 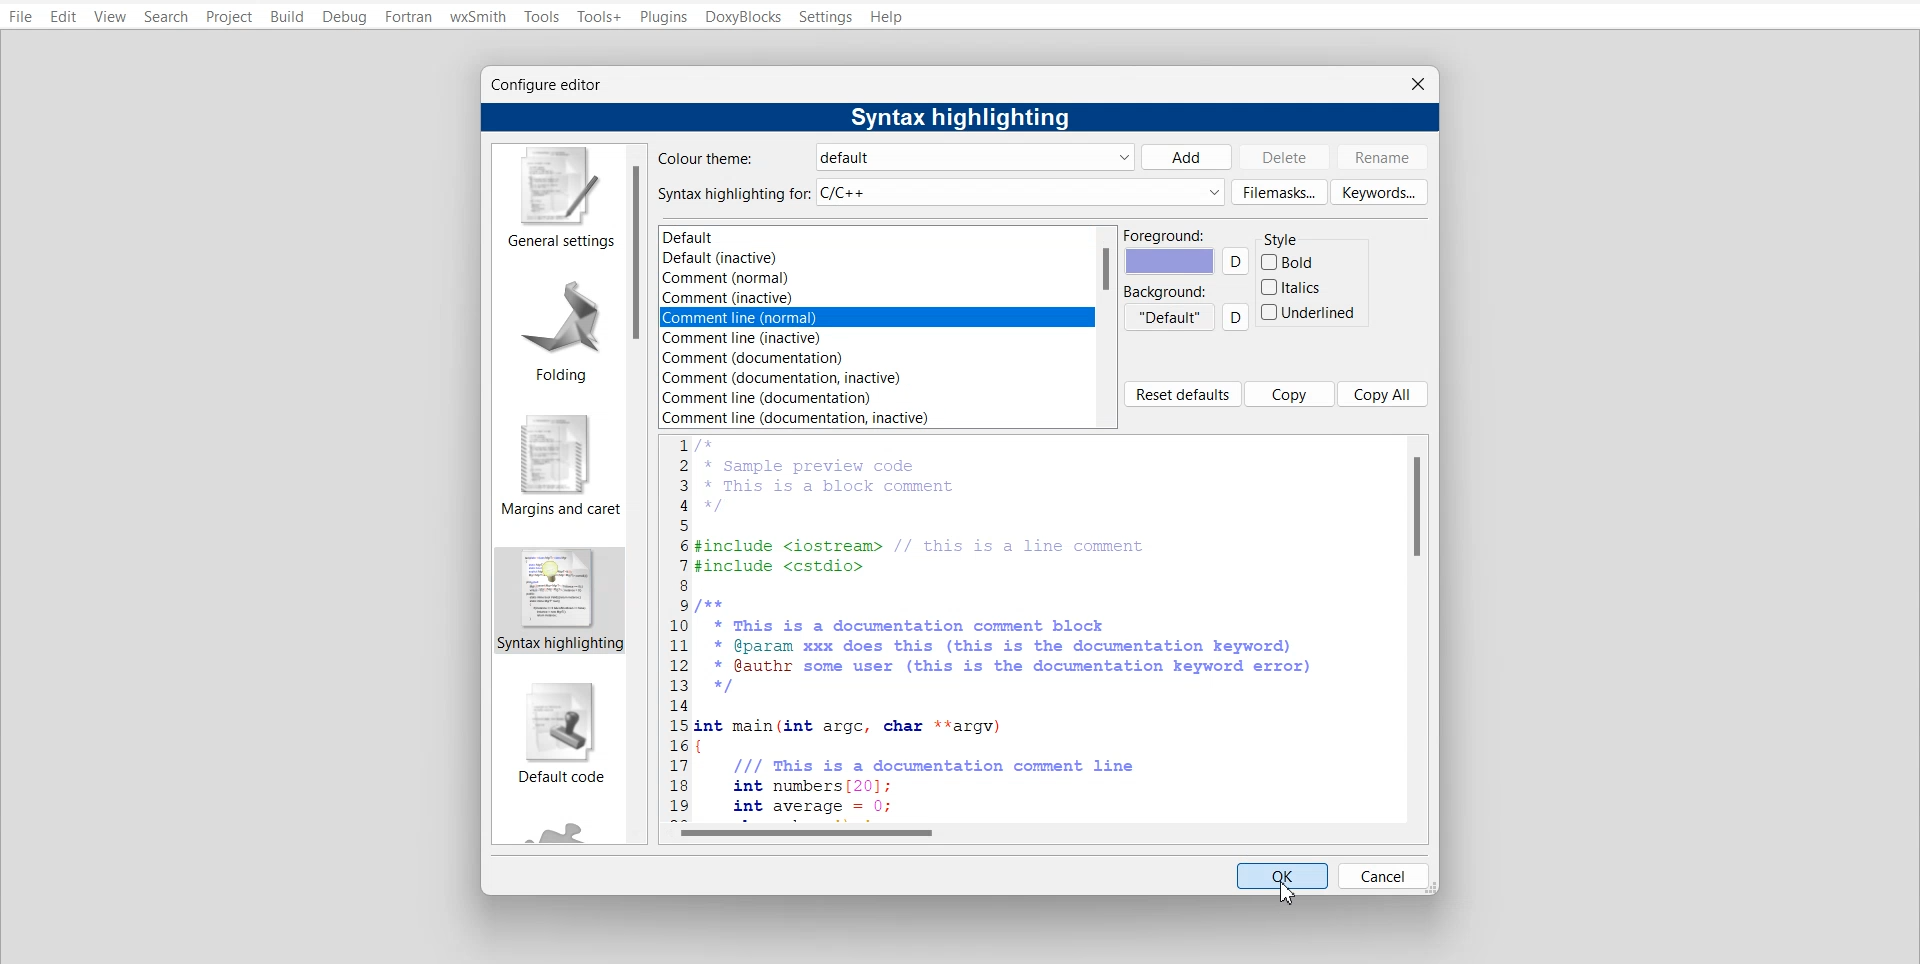 What do you see at coordinates (1290, 393) in the screenshot?
I see `Copy` at bounding box center [1290, 393].